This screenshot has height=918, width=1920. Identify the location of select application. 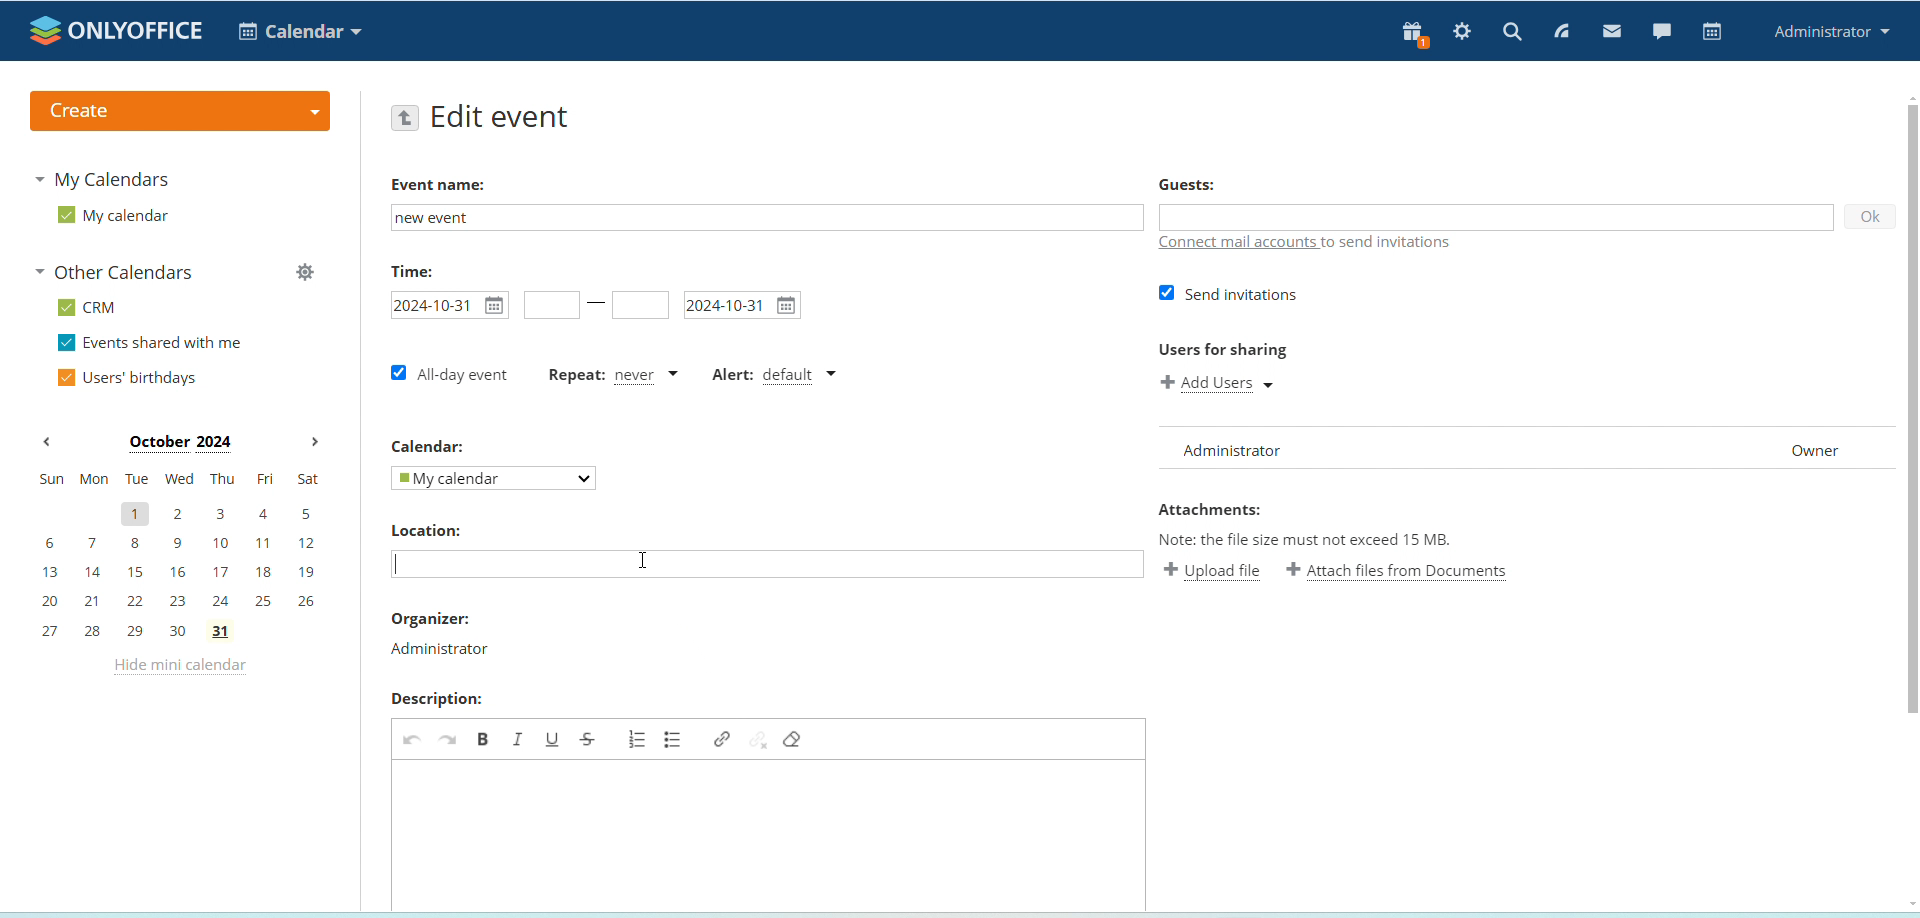
(300, 31).